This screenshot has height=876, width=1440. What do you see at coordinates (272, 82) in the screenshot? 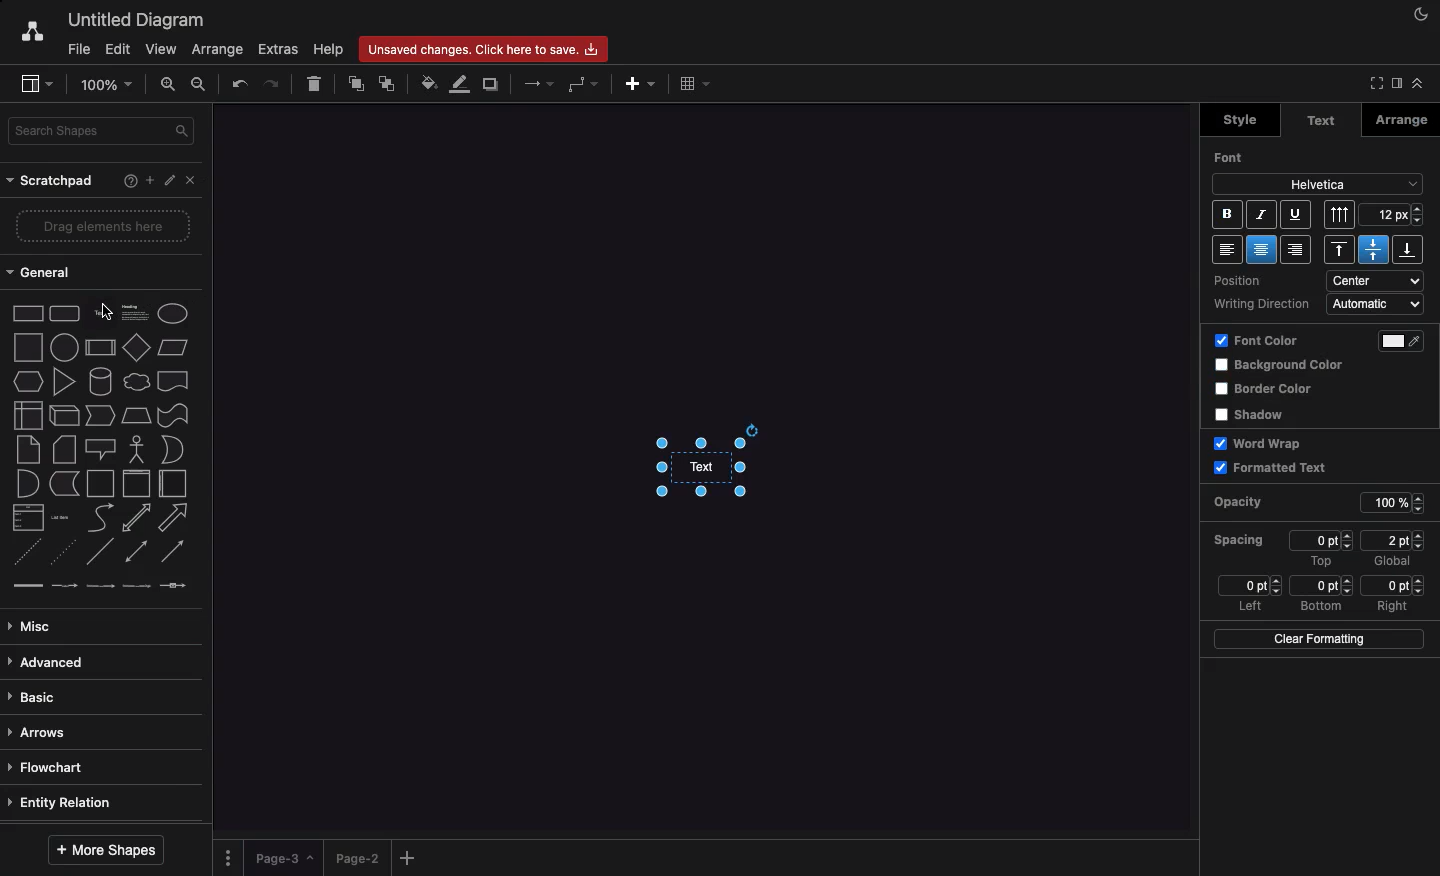
I see `Redo` at bounding box center [272, 82].